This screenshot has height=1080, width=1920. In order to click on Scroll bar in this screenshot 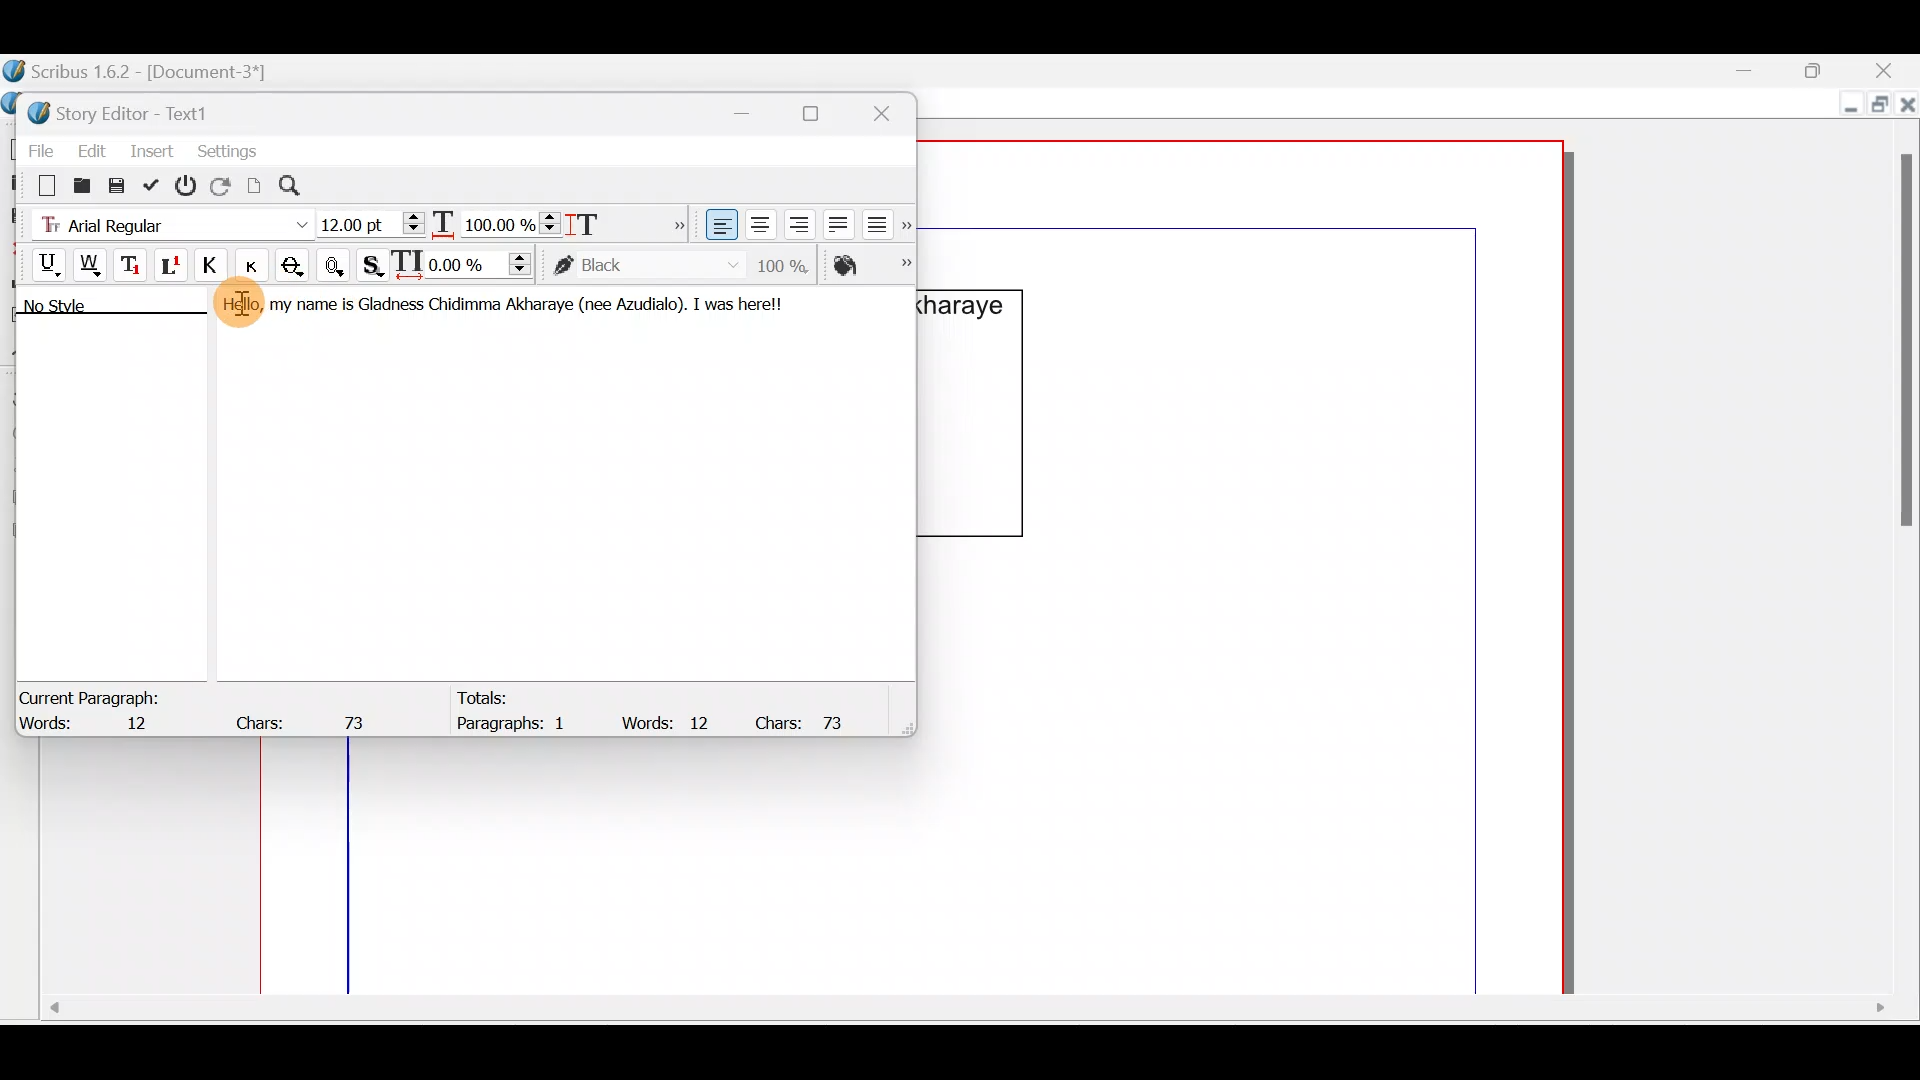, I will do `click(962, 1015)`.